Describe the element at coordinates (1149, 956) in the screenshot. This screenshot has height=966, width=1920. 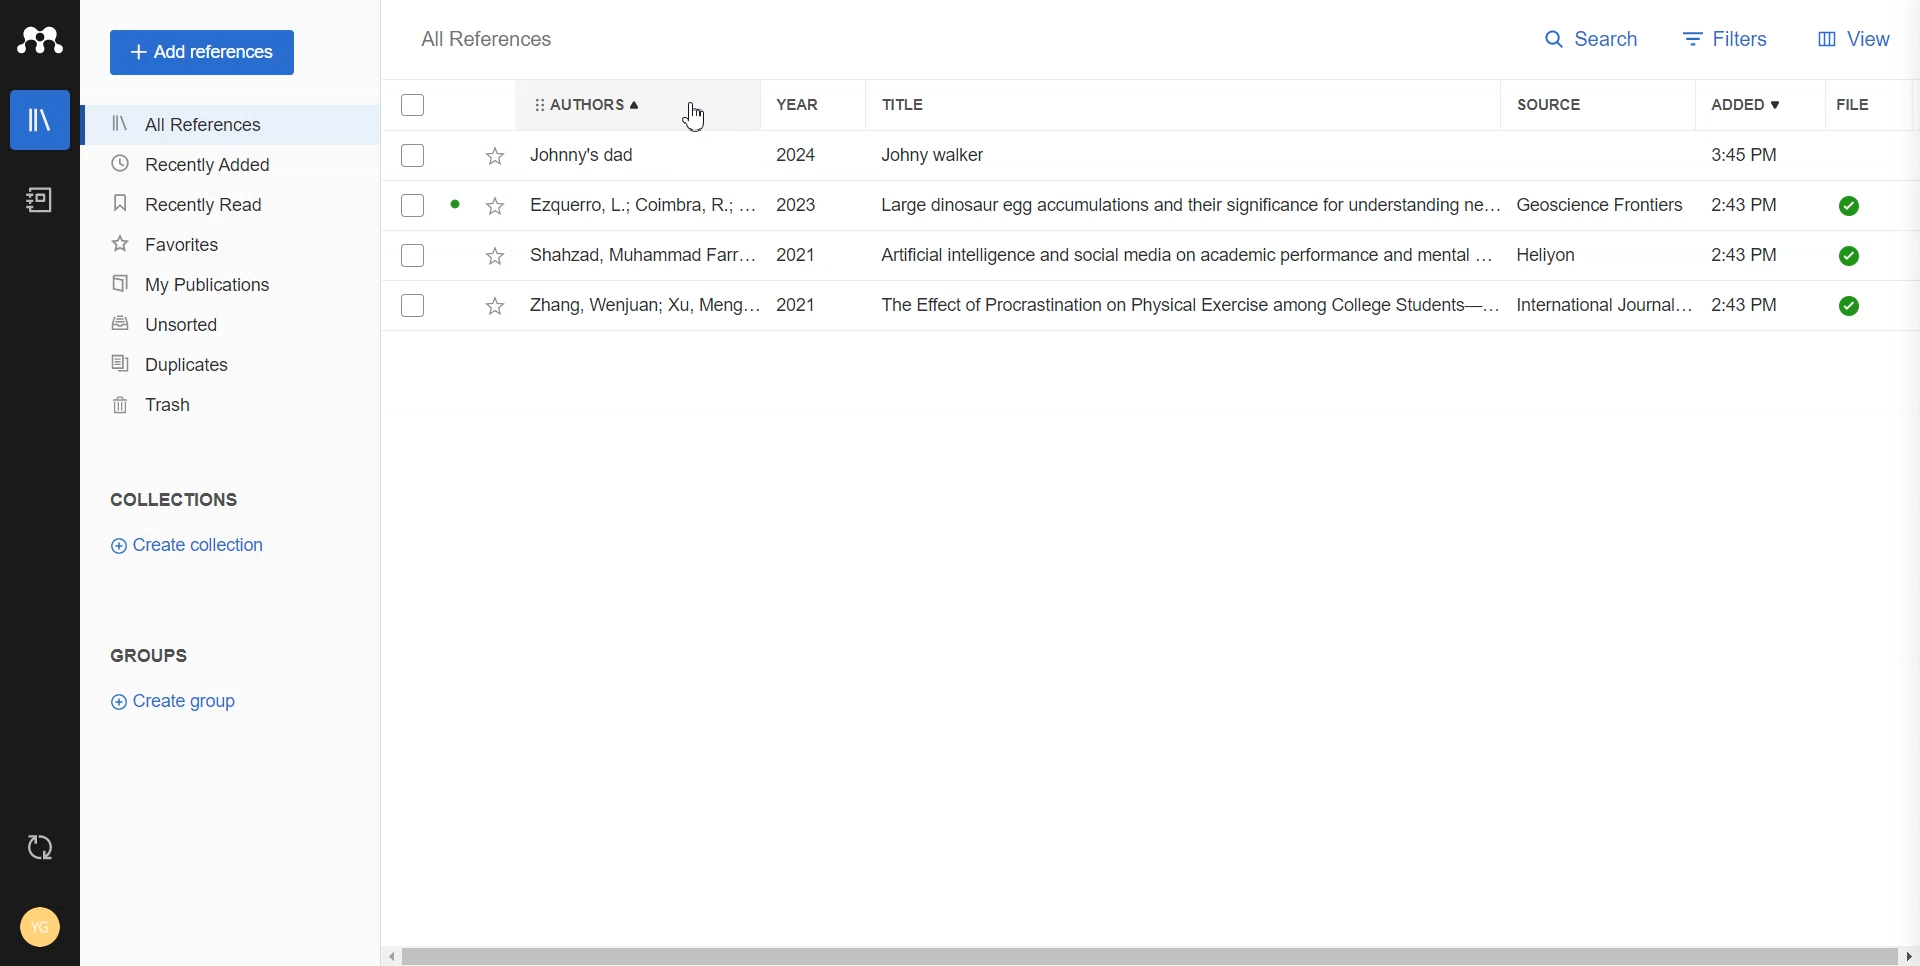
I see `Horizontal Scroll bar` at that location.